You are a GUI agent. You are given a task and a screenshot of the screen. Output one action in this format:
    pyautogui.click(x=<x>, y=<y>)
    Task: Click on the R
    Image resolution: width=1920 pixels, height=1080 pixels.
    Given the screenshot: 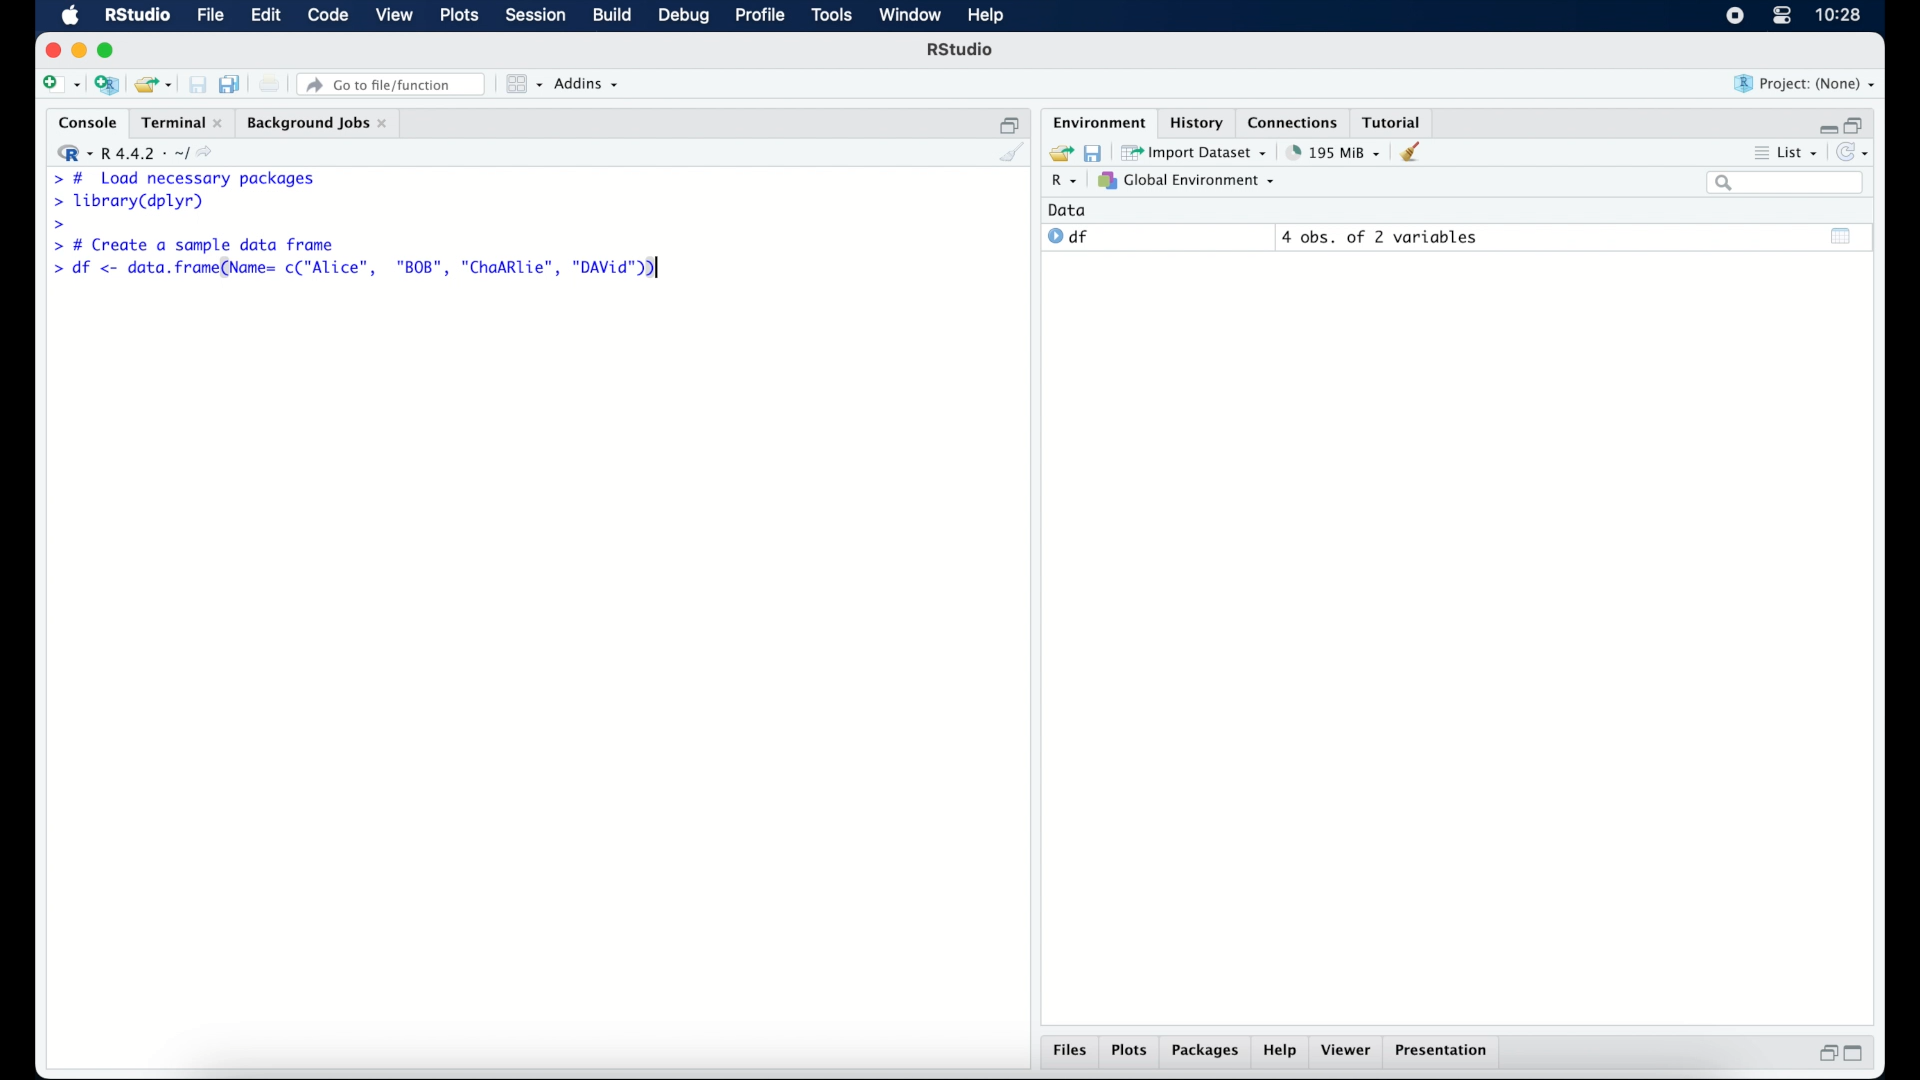 What is the action you would take?
    pyautogui.click(x=1061, y=183)
    